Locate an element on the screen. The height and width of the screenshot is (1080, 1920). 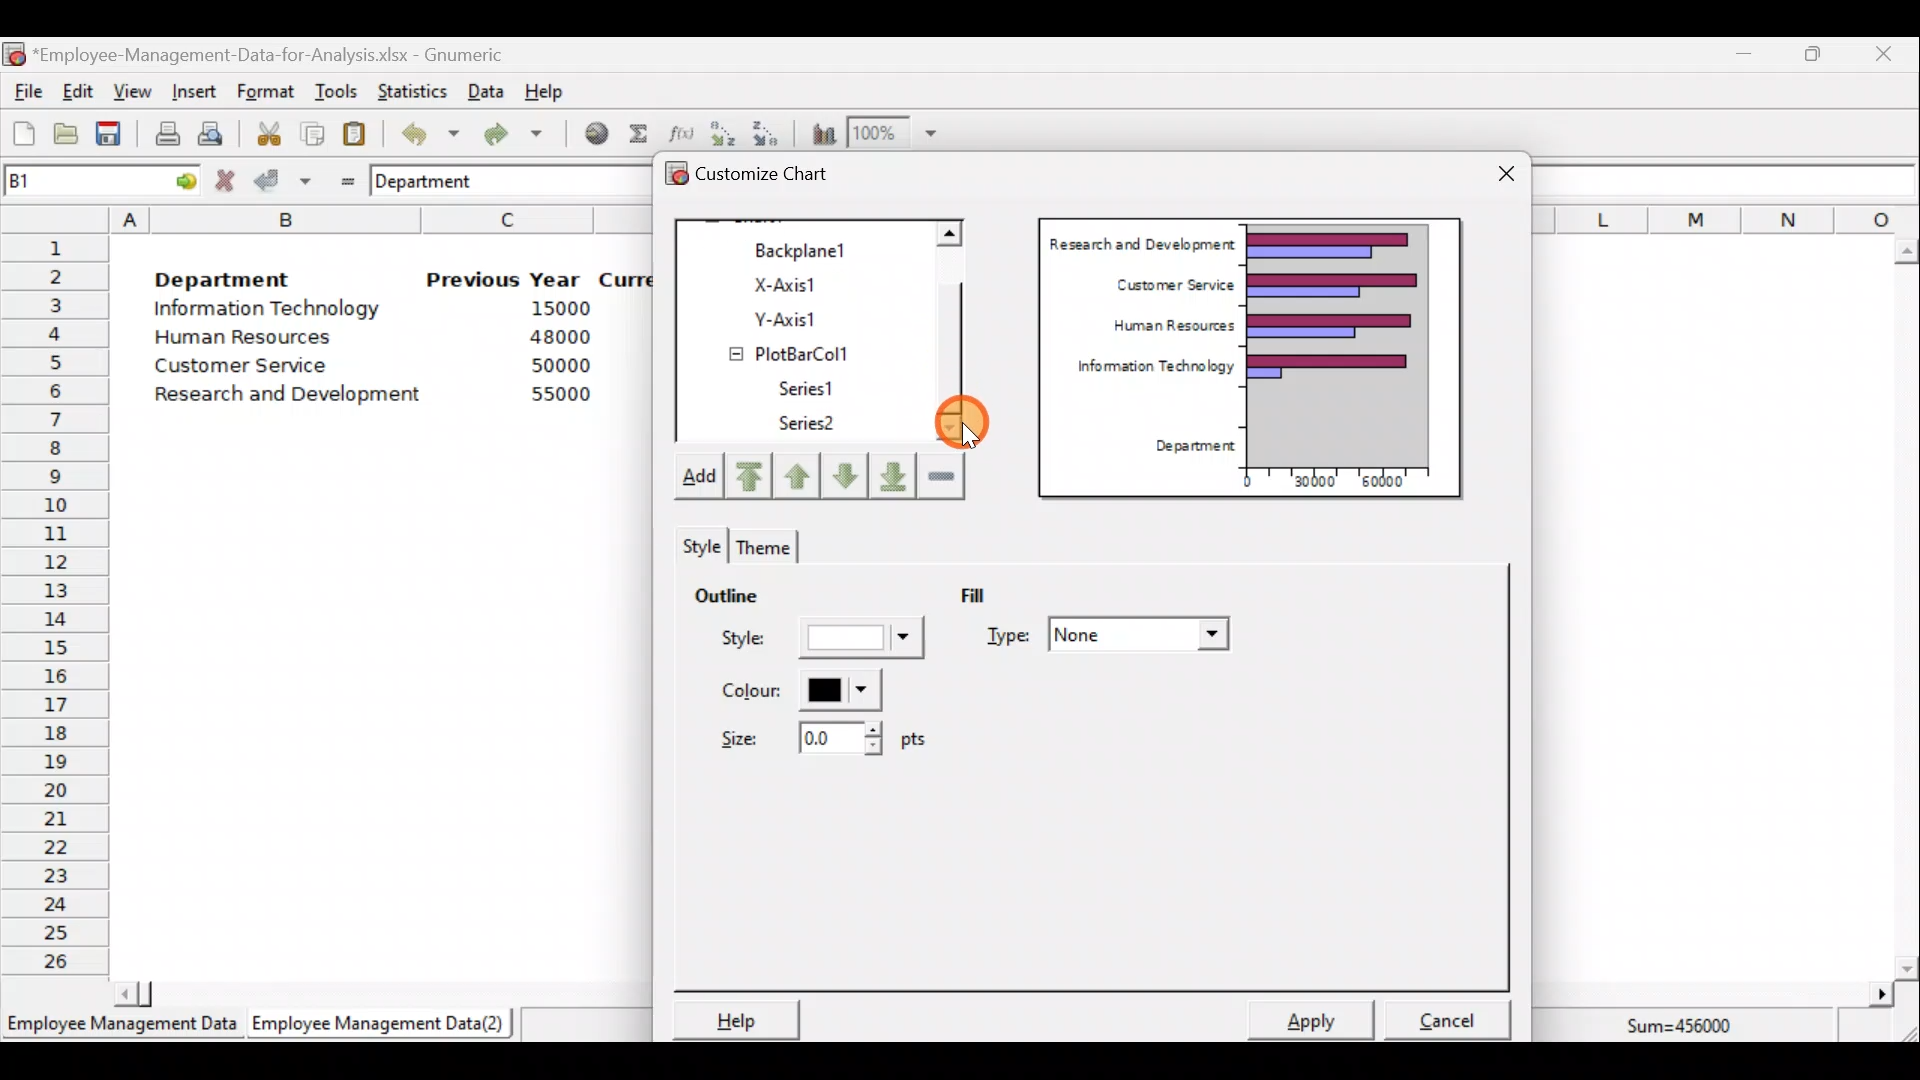
Type is located at coordinates (1112, 637).